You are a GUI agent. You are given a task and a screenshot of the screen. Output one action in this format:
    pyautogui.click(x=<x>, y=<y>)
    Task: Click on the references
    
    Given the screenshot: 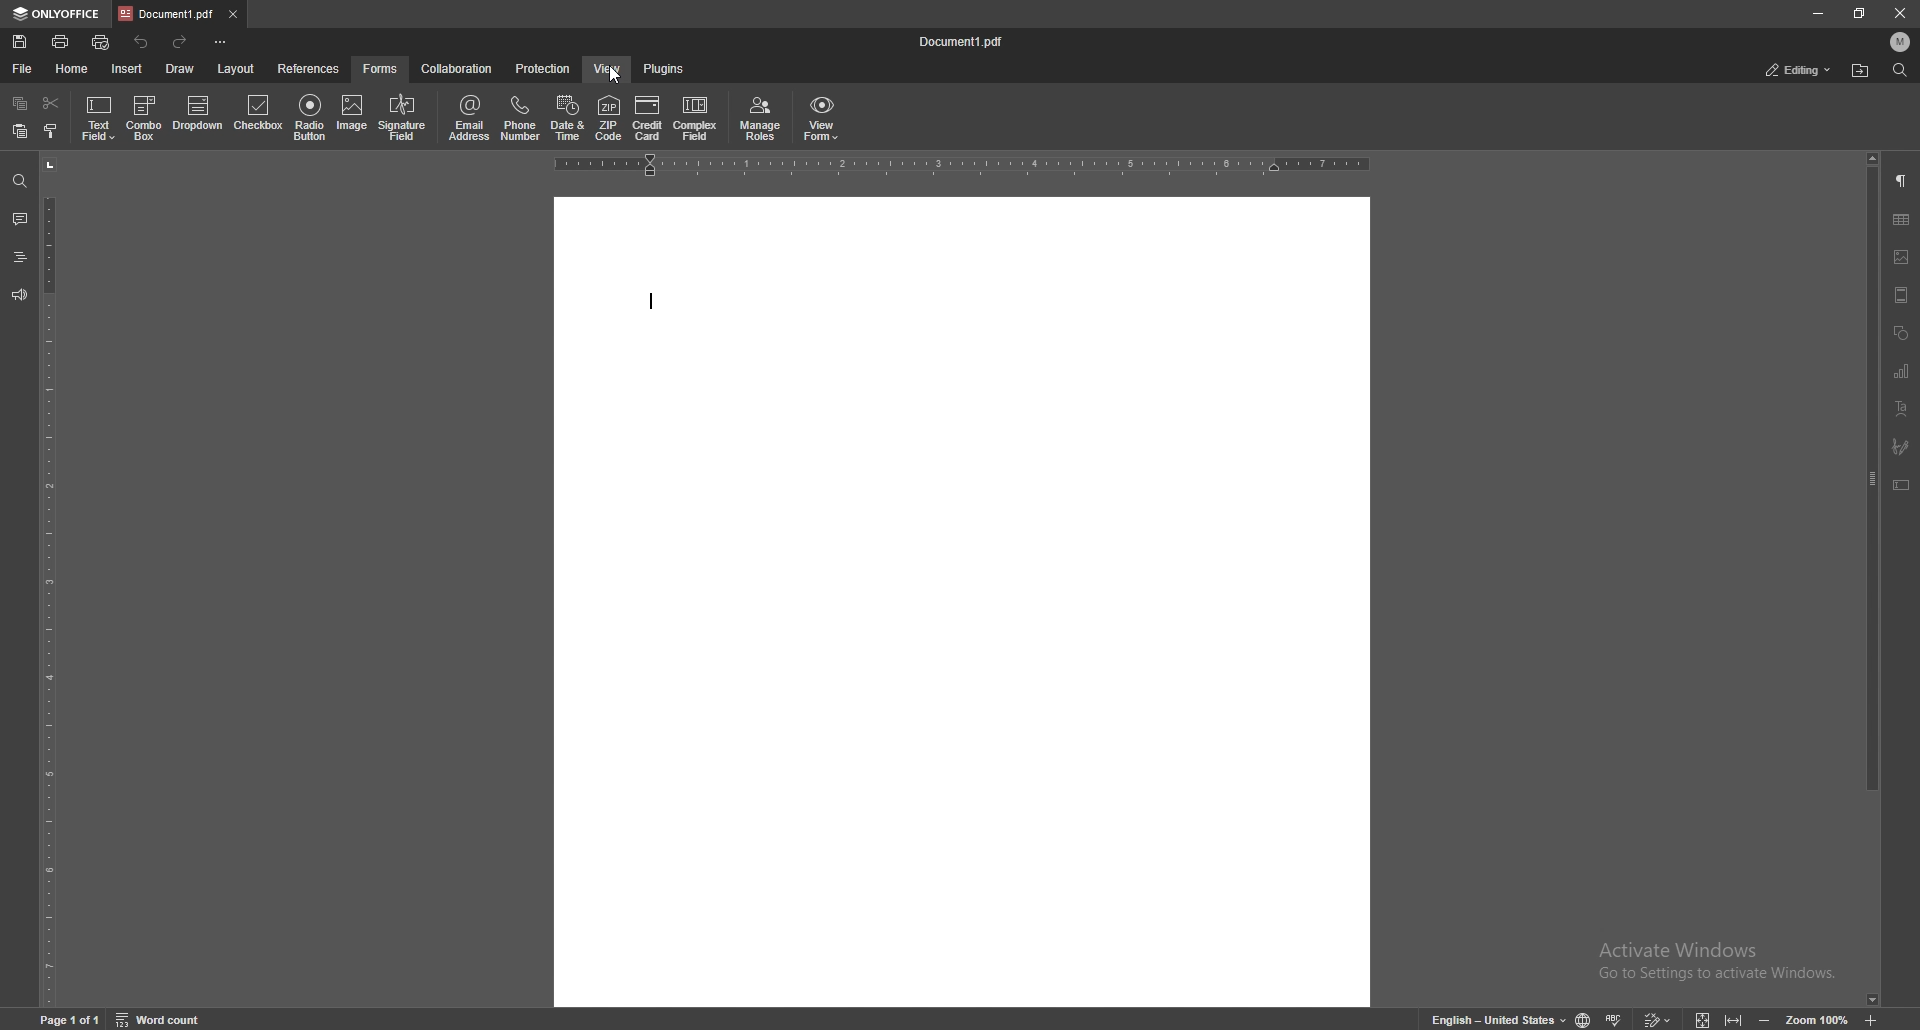 What is the action you would take?
    pyautogui.click(x=309, y=70)
    